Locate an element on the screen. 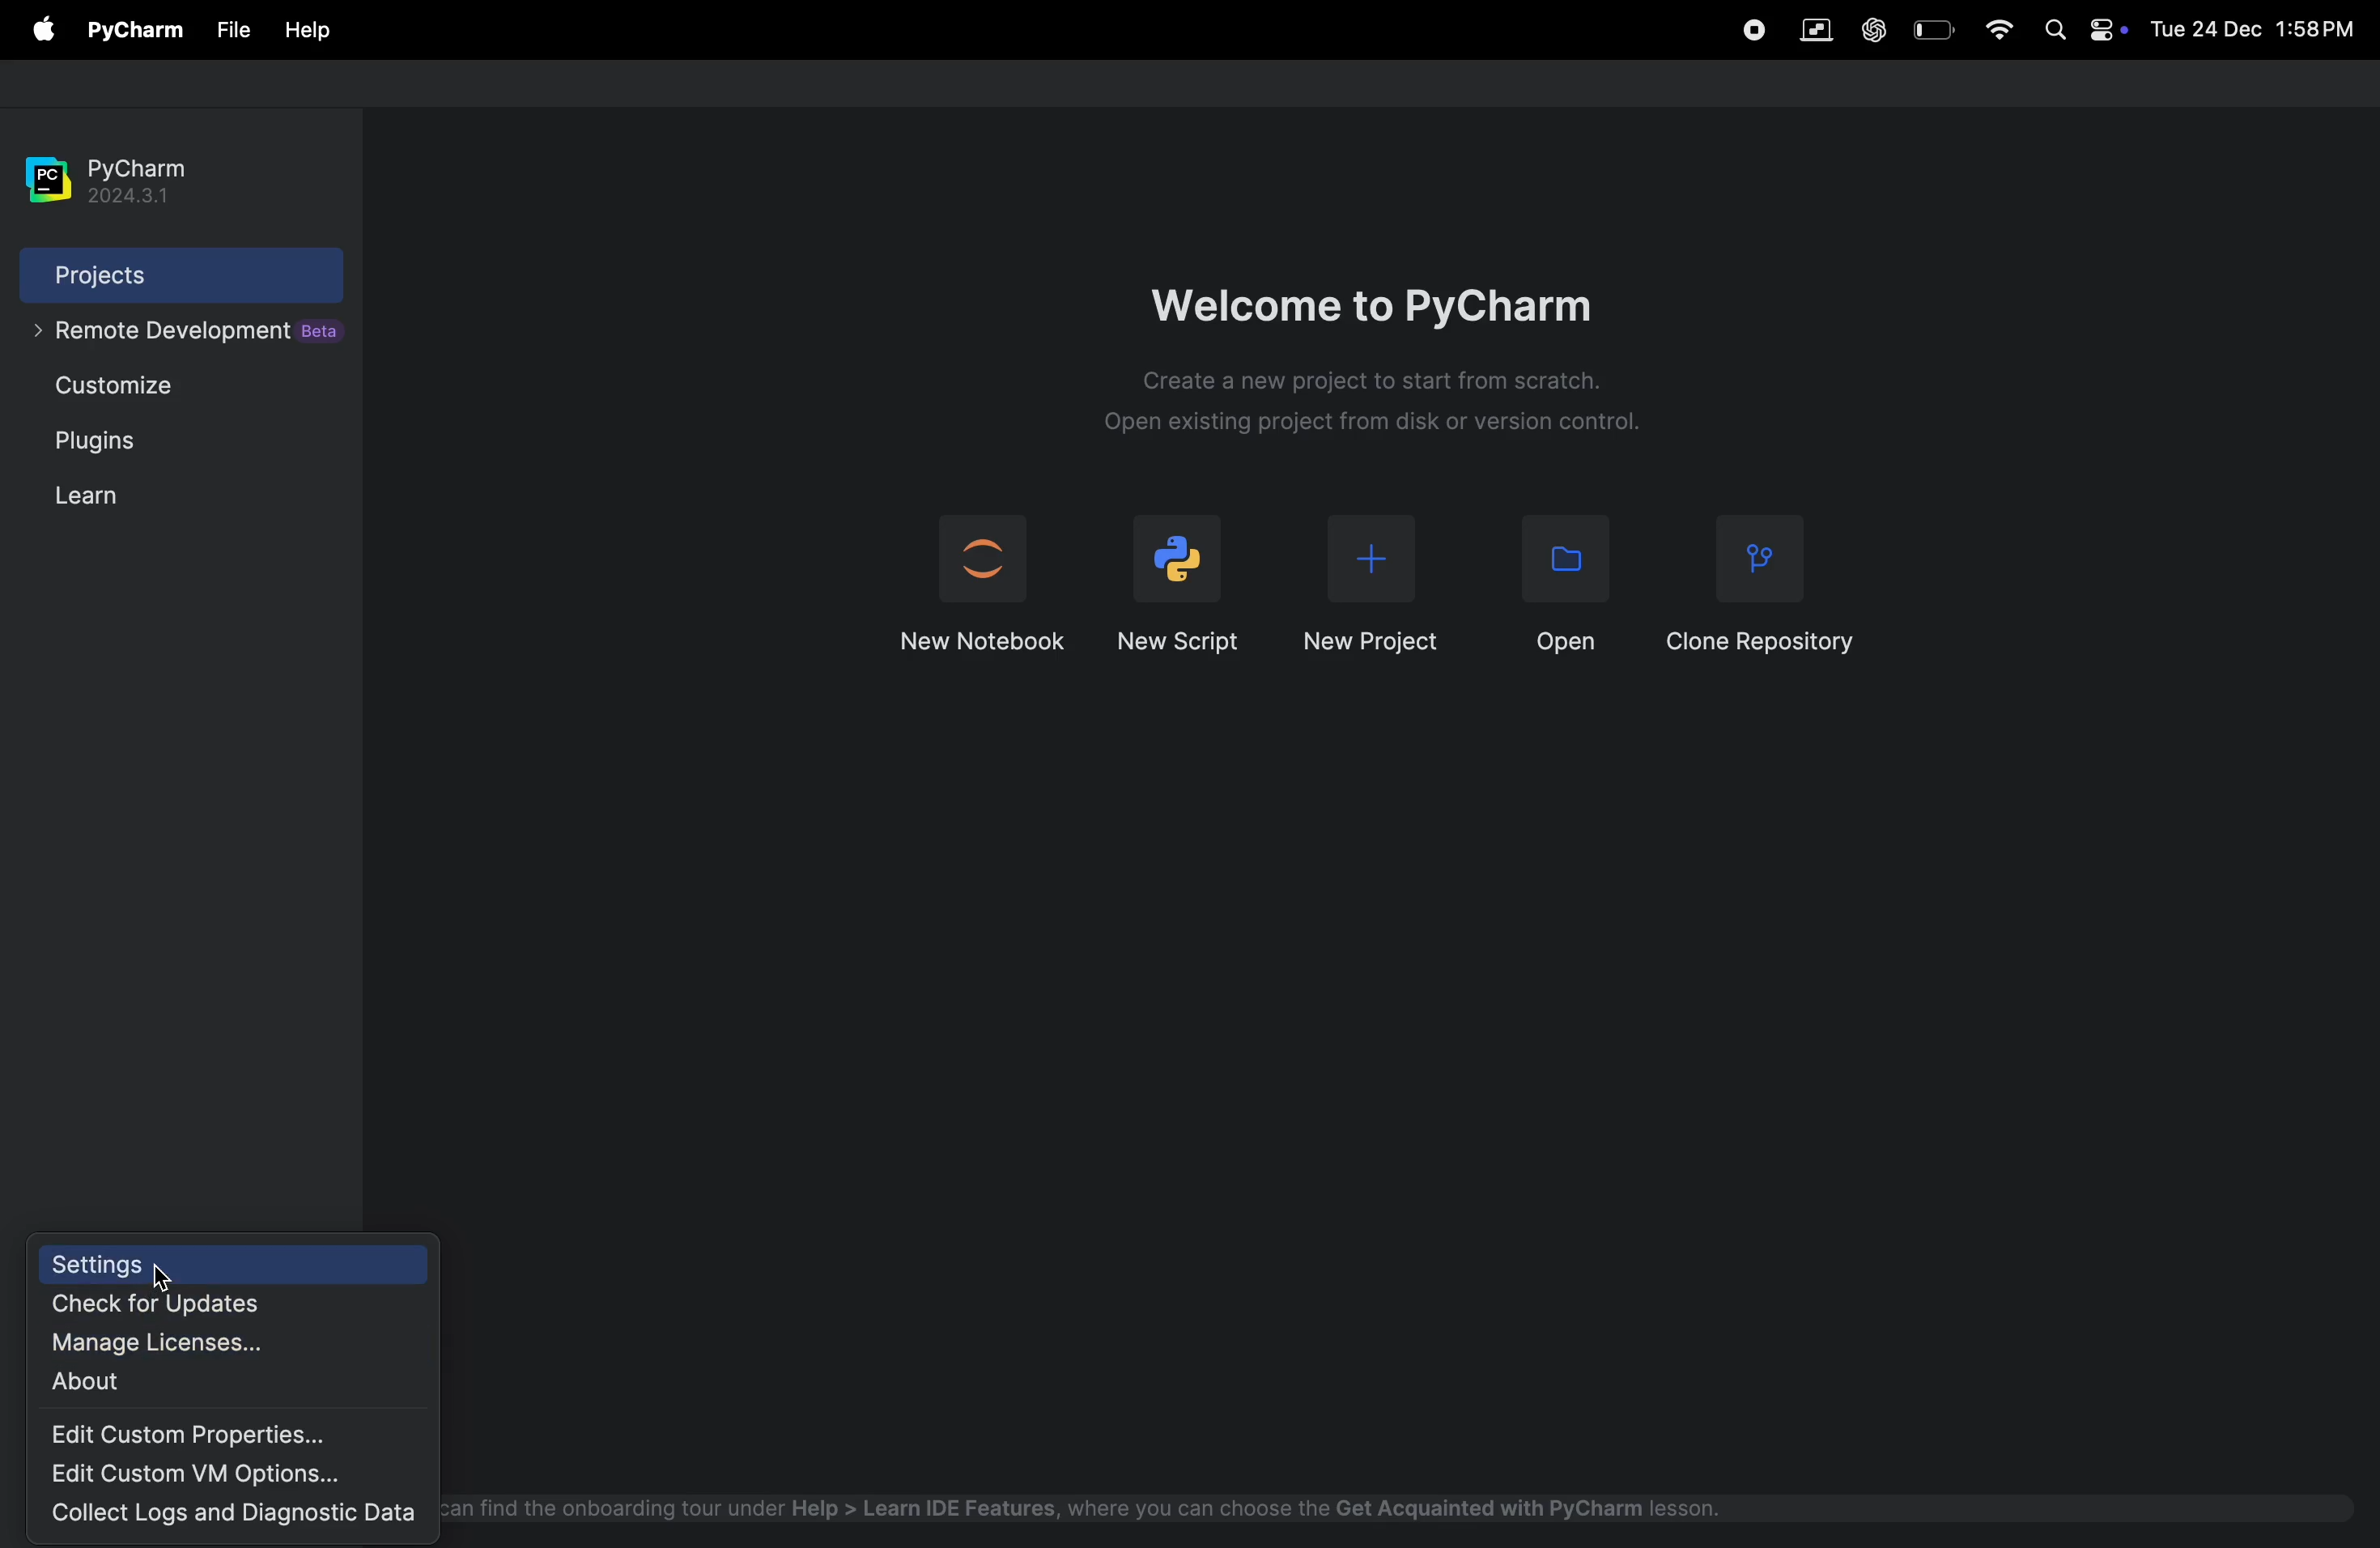 This screenshot has height=1548, width=2380. new project is located at coordinates (1183, 580).